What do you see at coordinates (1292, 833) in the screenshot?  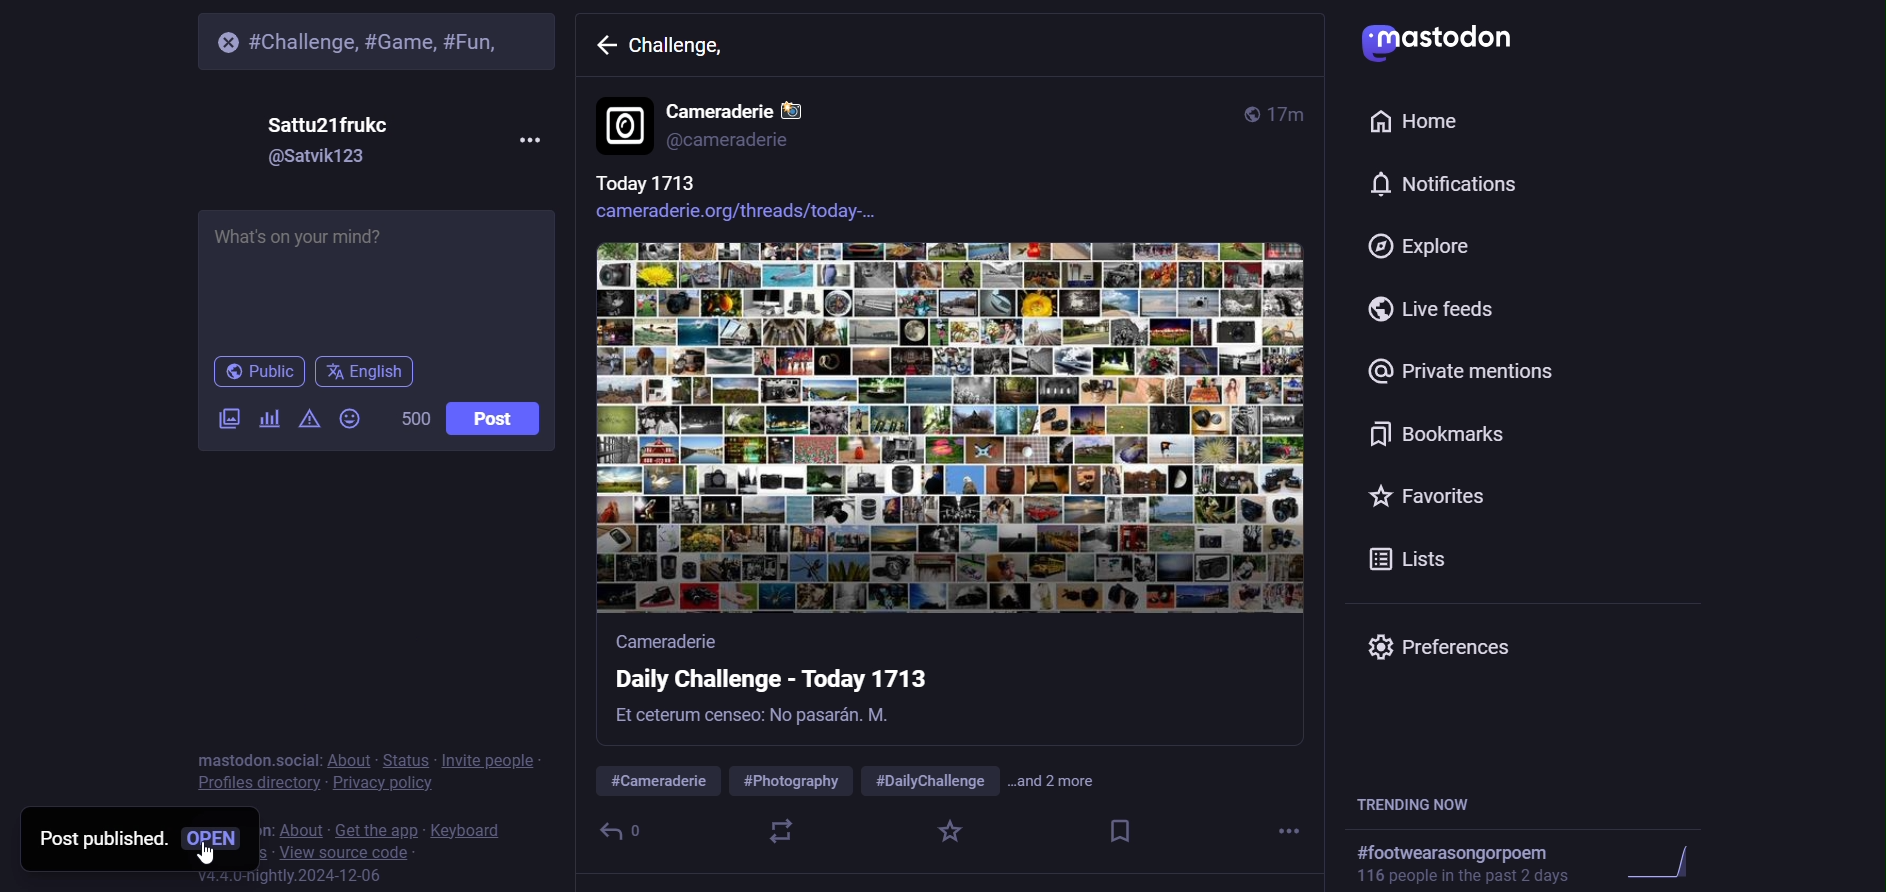 I see `more` at bounding box center [1292, 833].